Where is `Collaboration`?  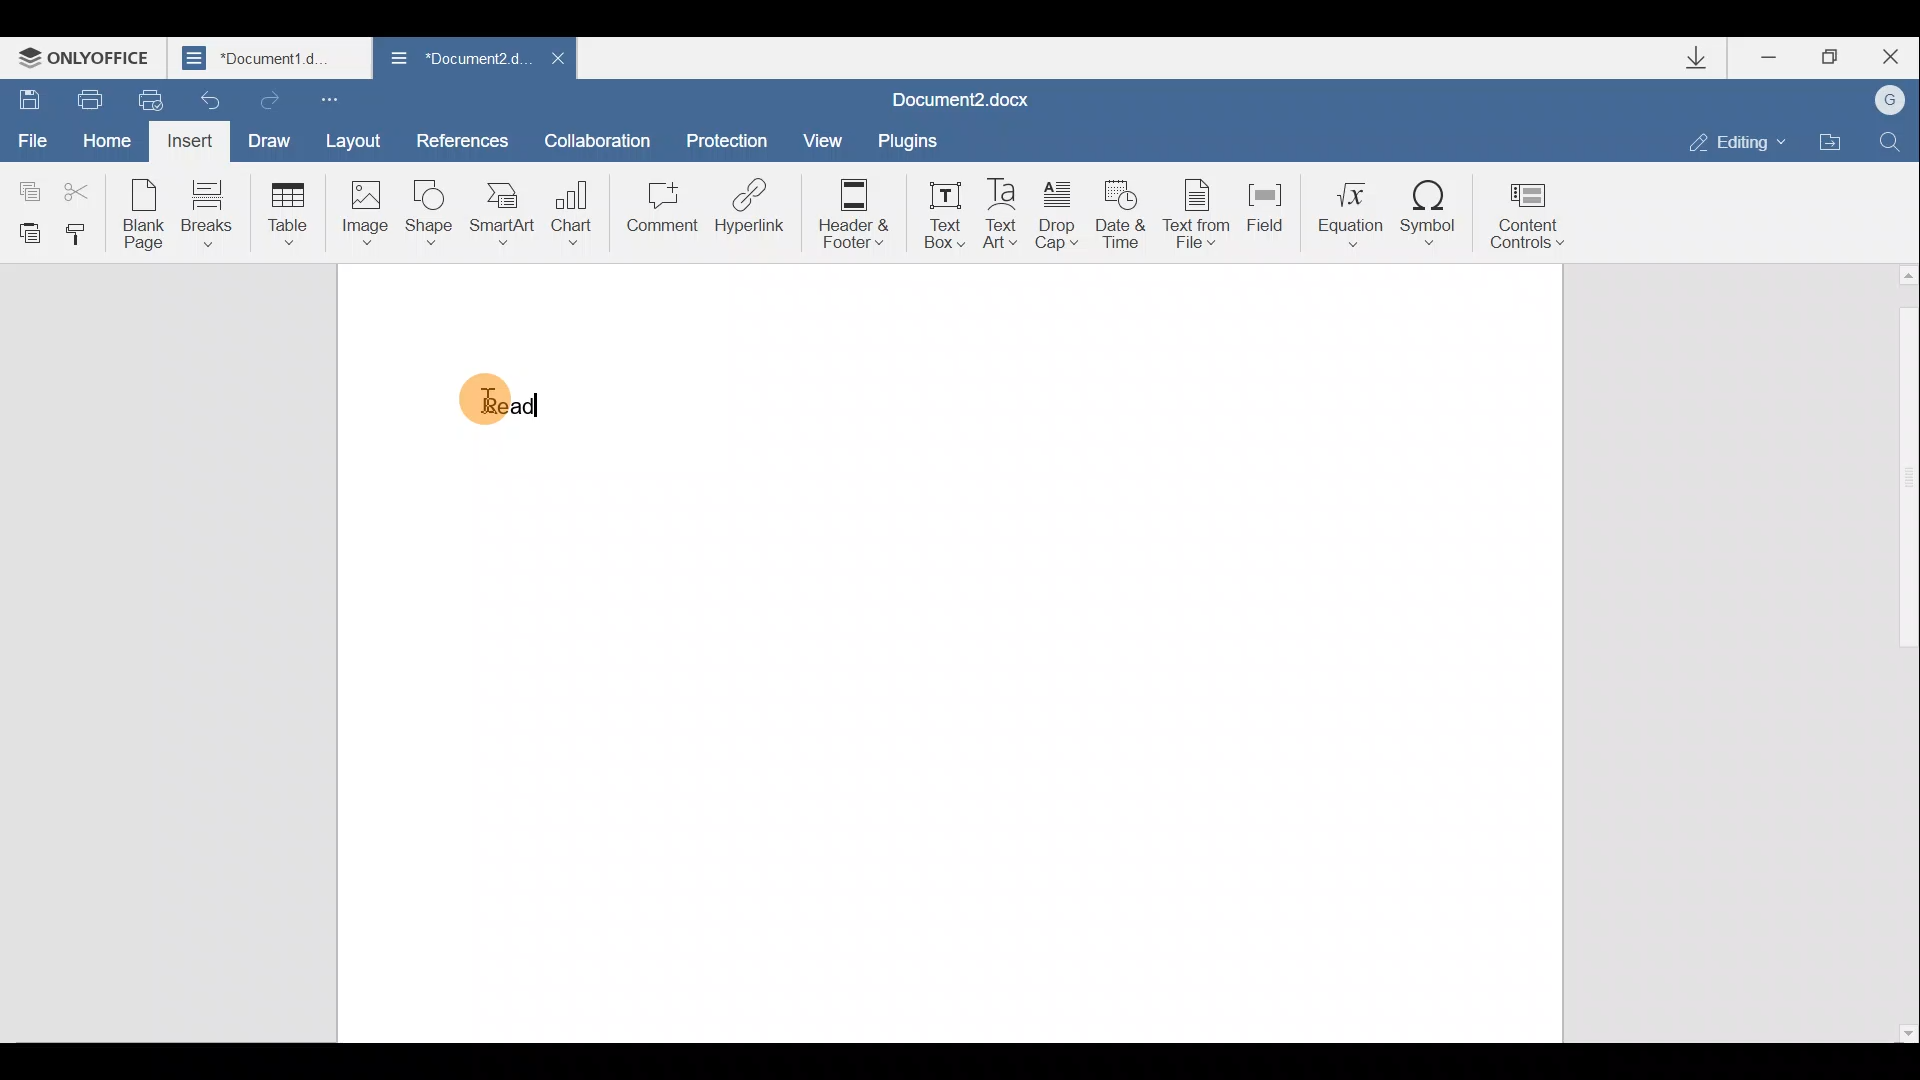
Collaboration is located at coordinates (598, 137).